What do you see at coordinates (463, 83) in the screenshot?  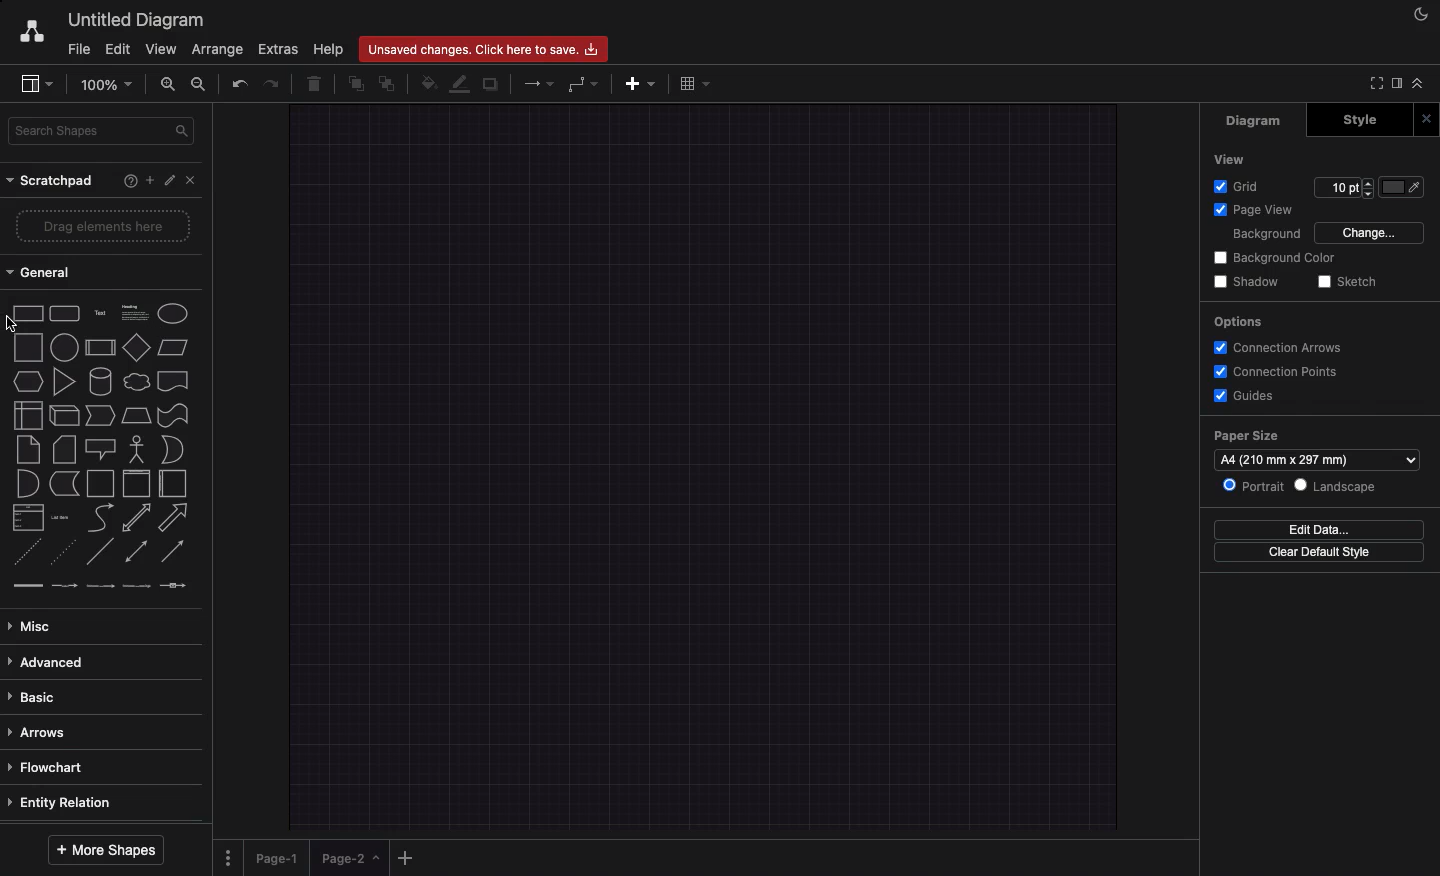 I see `Line color` at bounding box center [463, 83].